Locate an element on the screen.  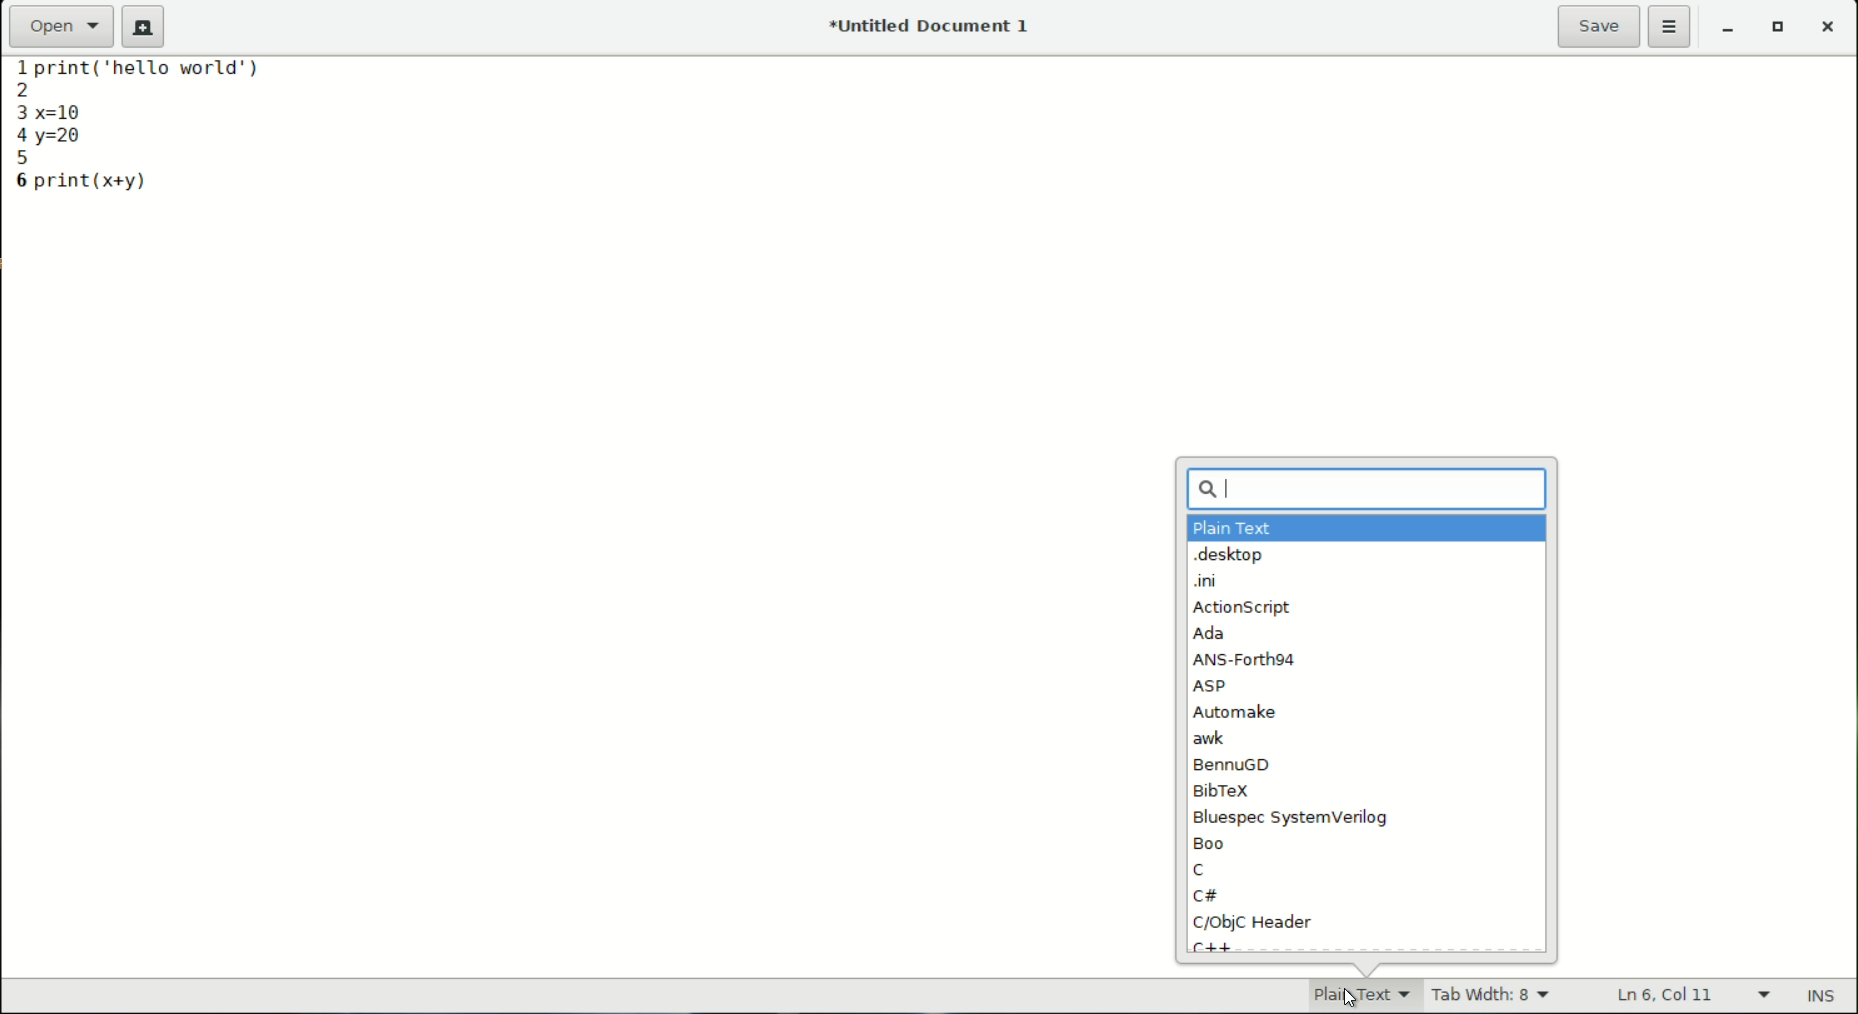
c# is located at coordinates (1205, 896).